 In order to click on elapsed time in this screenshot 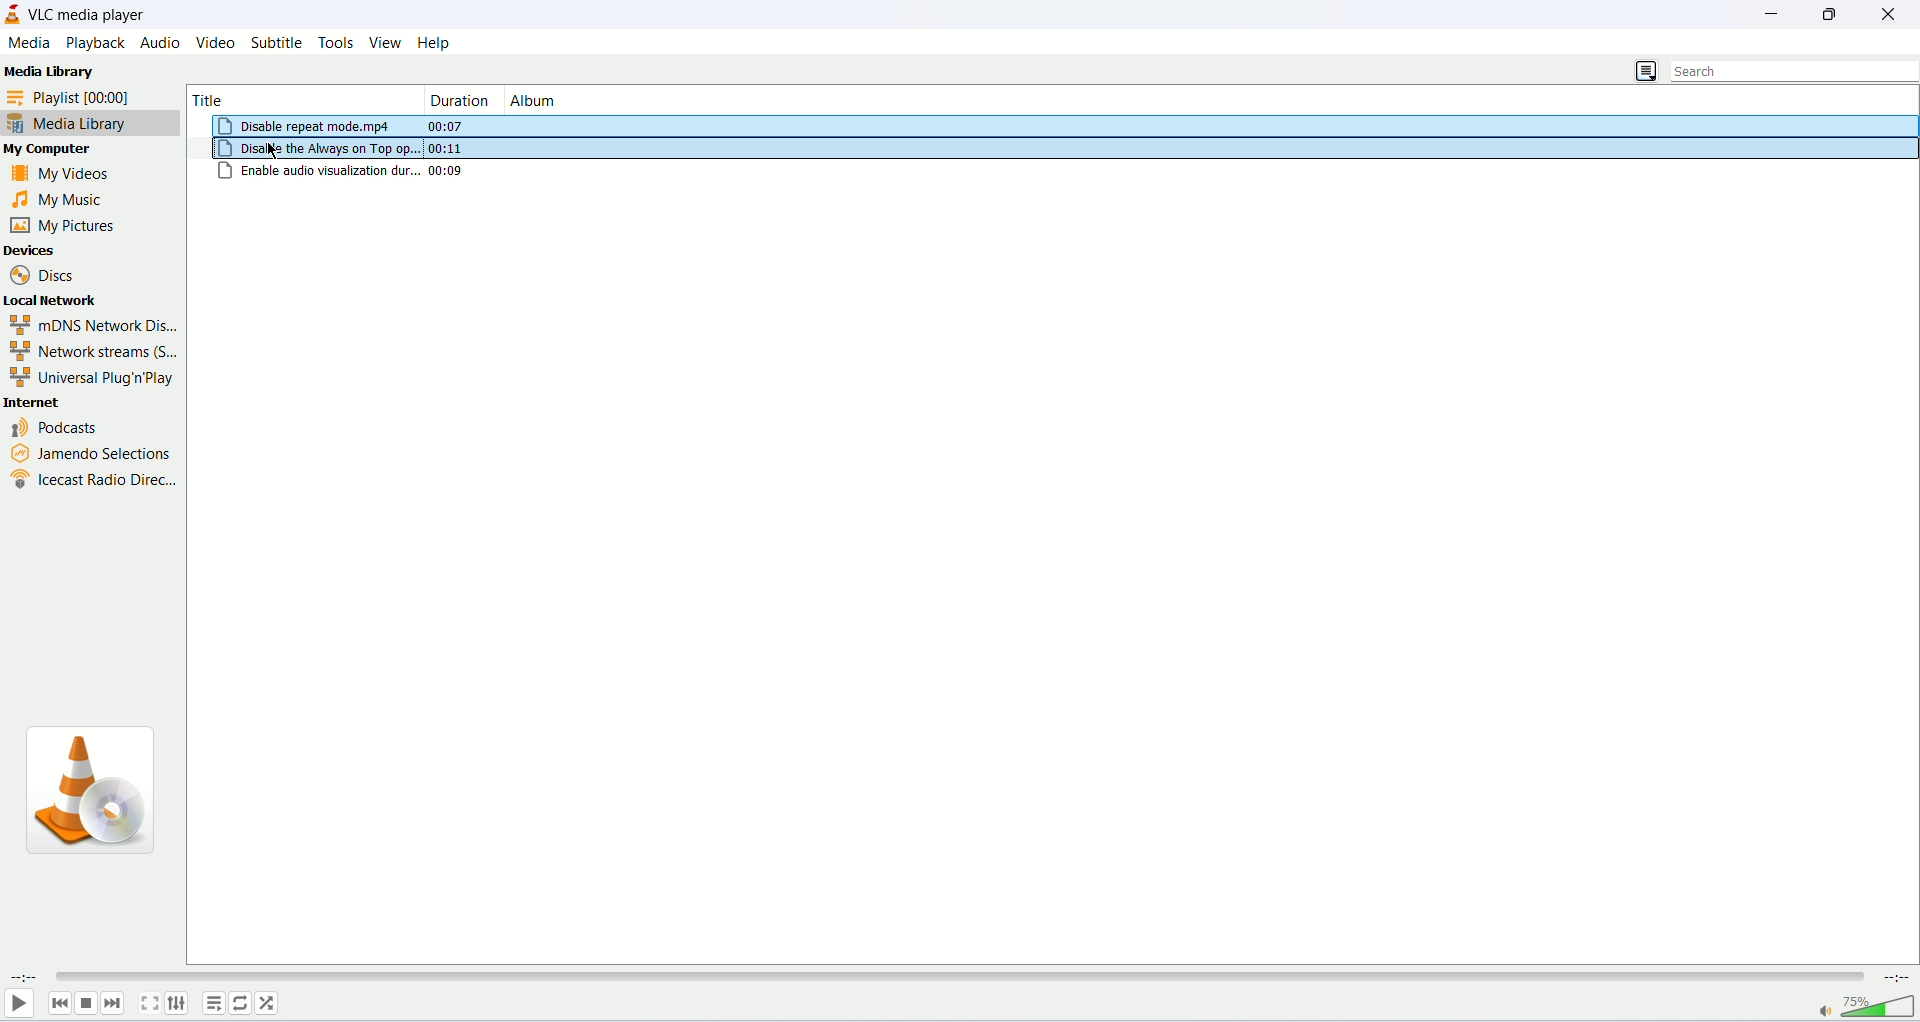, I will do `click(24, 976)`.